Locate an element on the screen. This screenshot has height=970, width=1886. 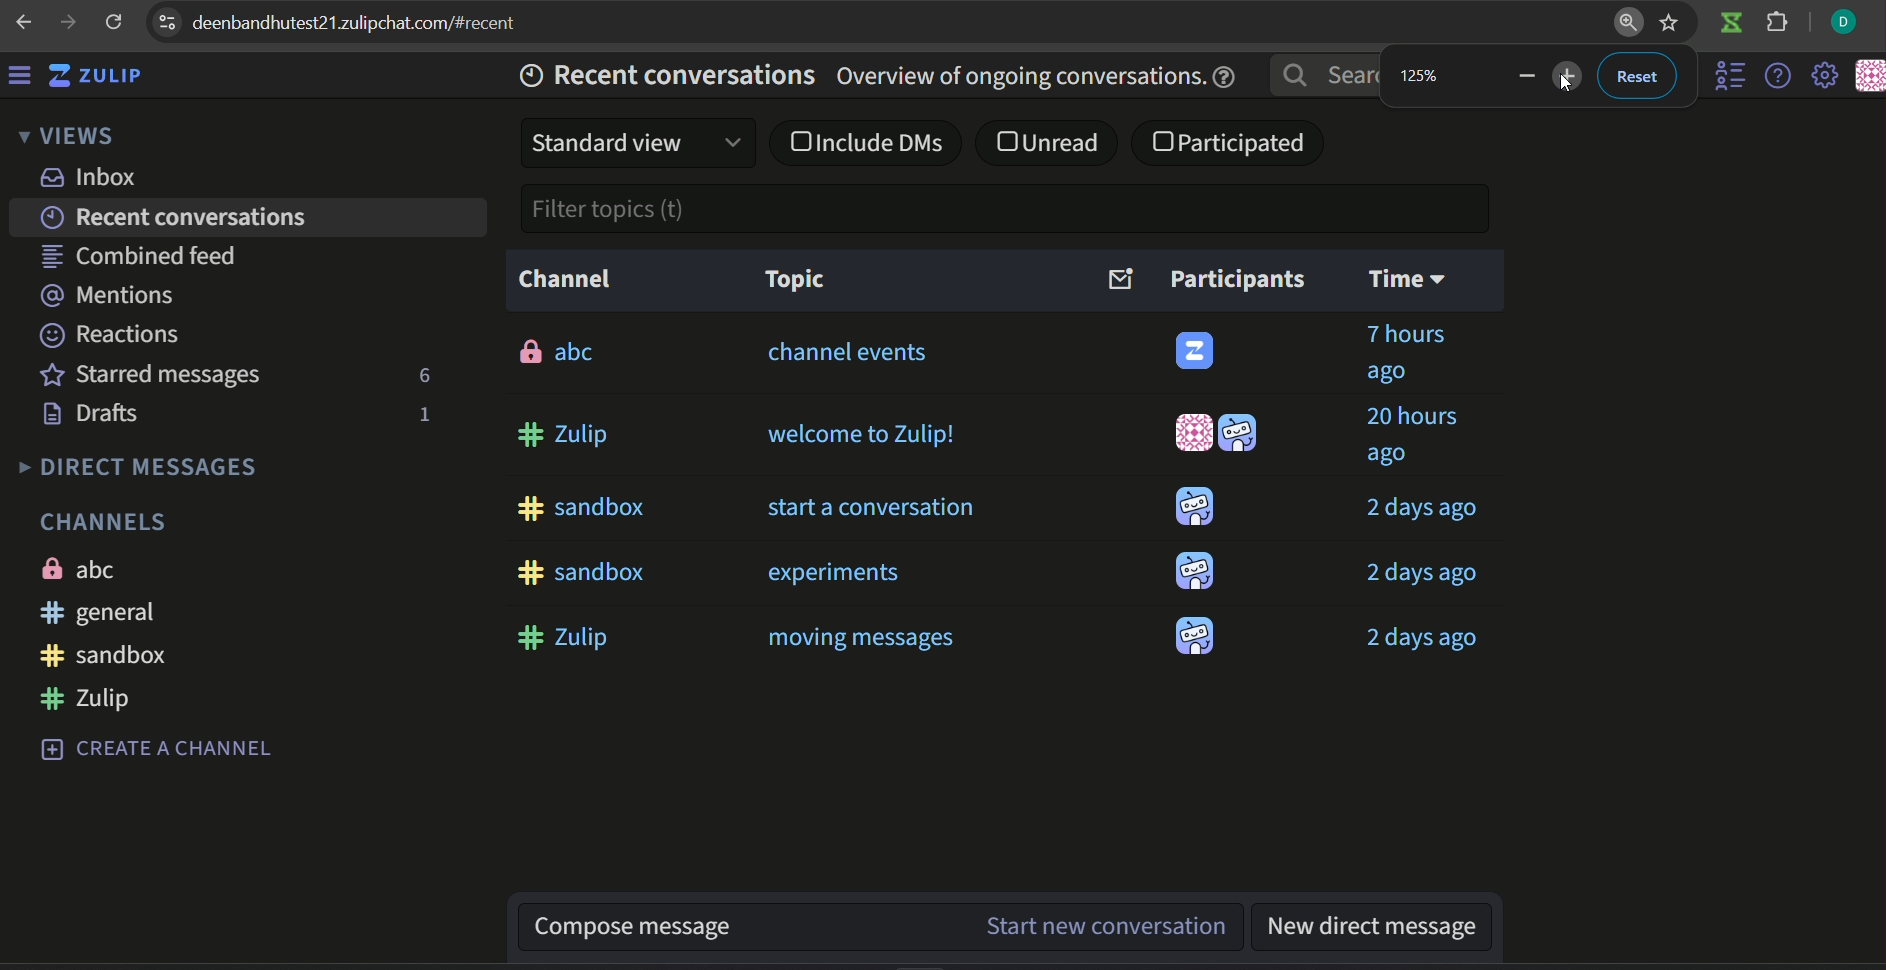
icon is located at coordinates (1192, 434).